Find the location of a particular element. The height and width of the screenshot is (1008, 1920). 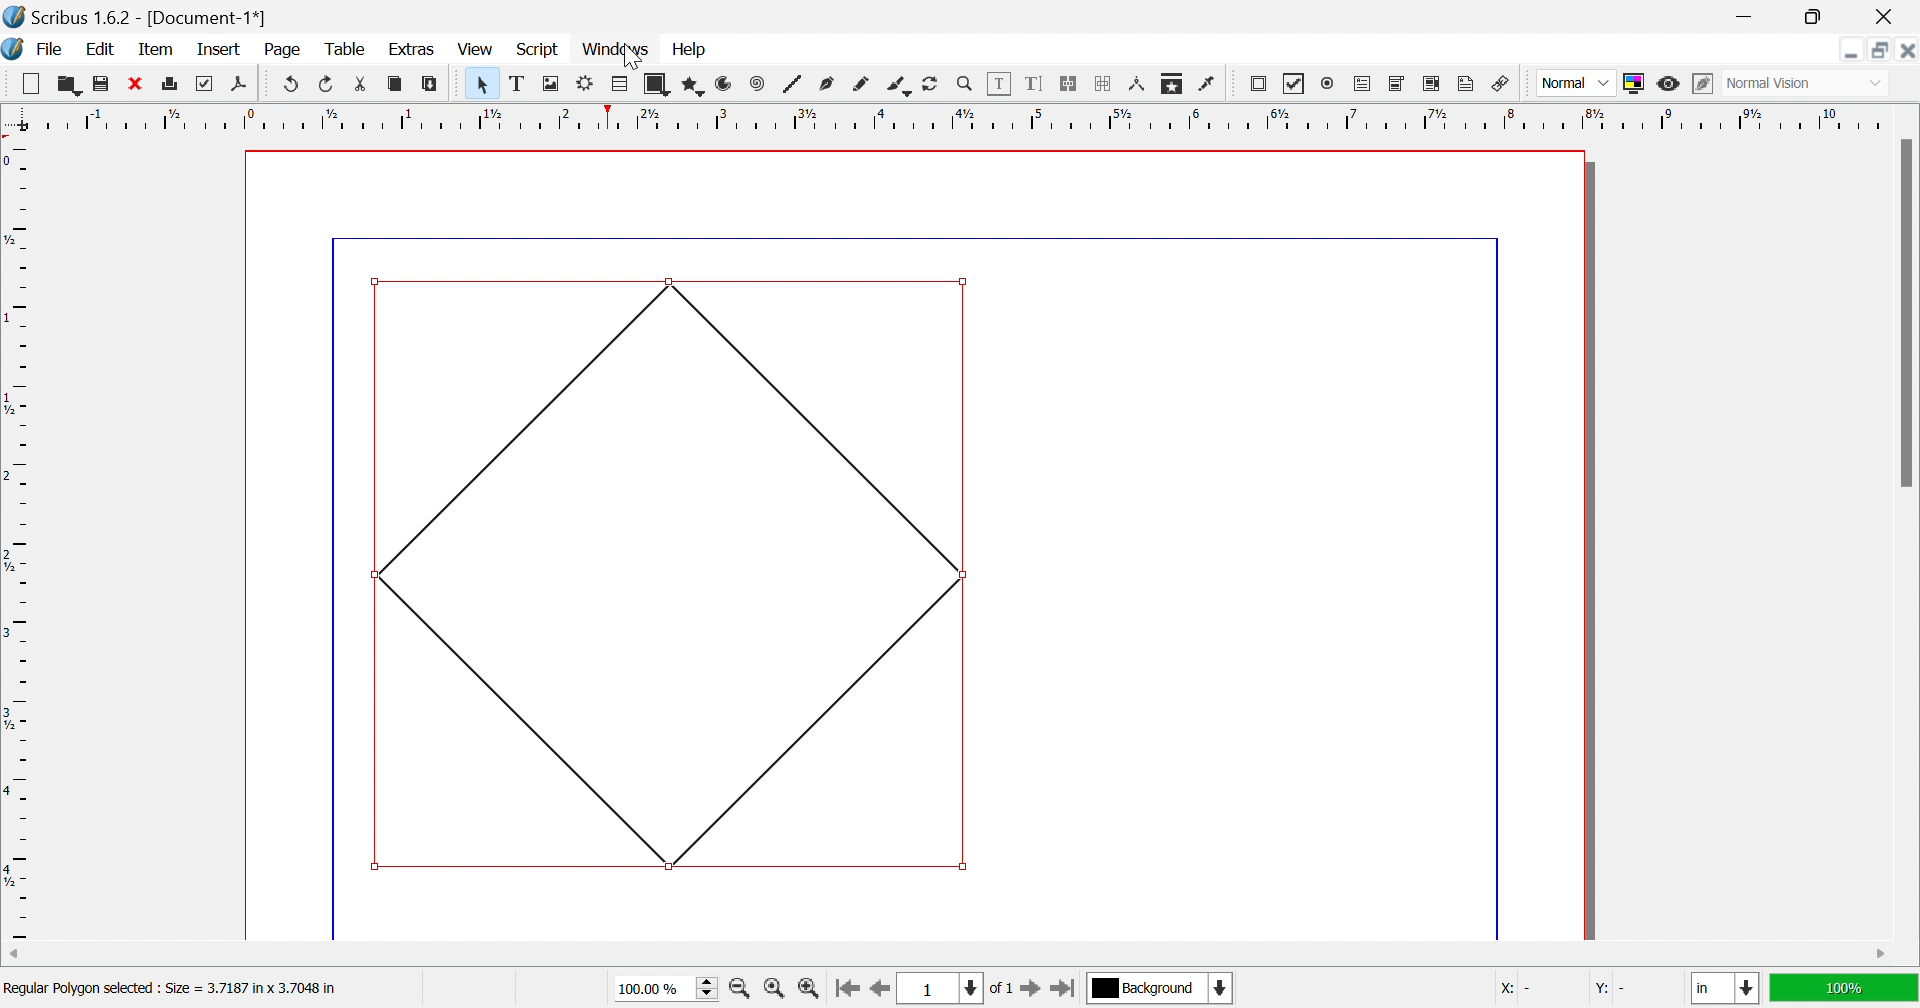

Zoom in or out is located at coordinates (965, 82).